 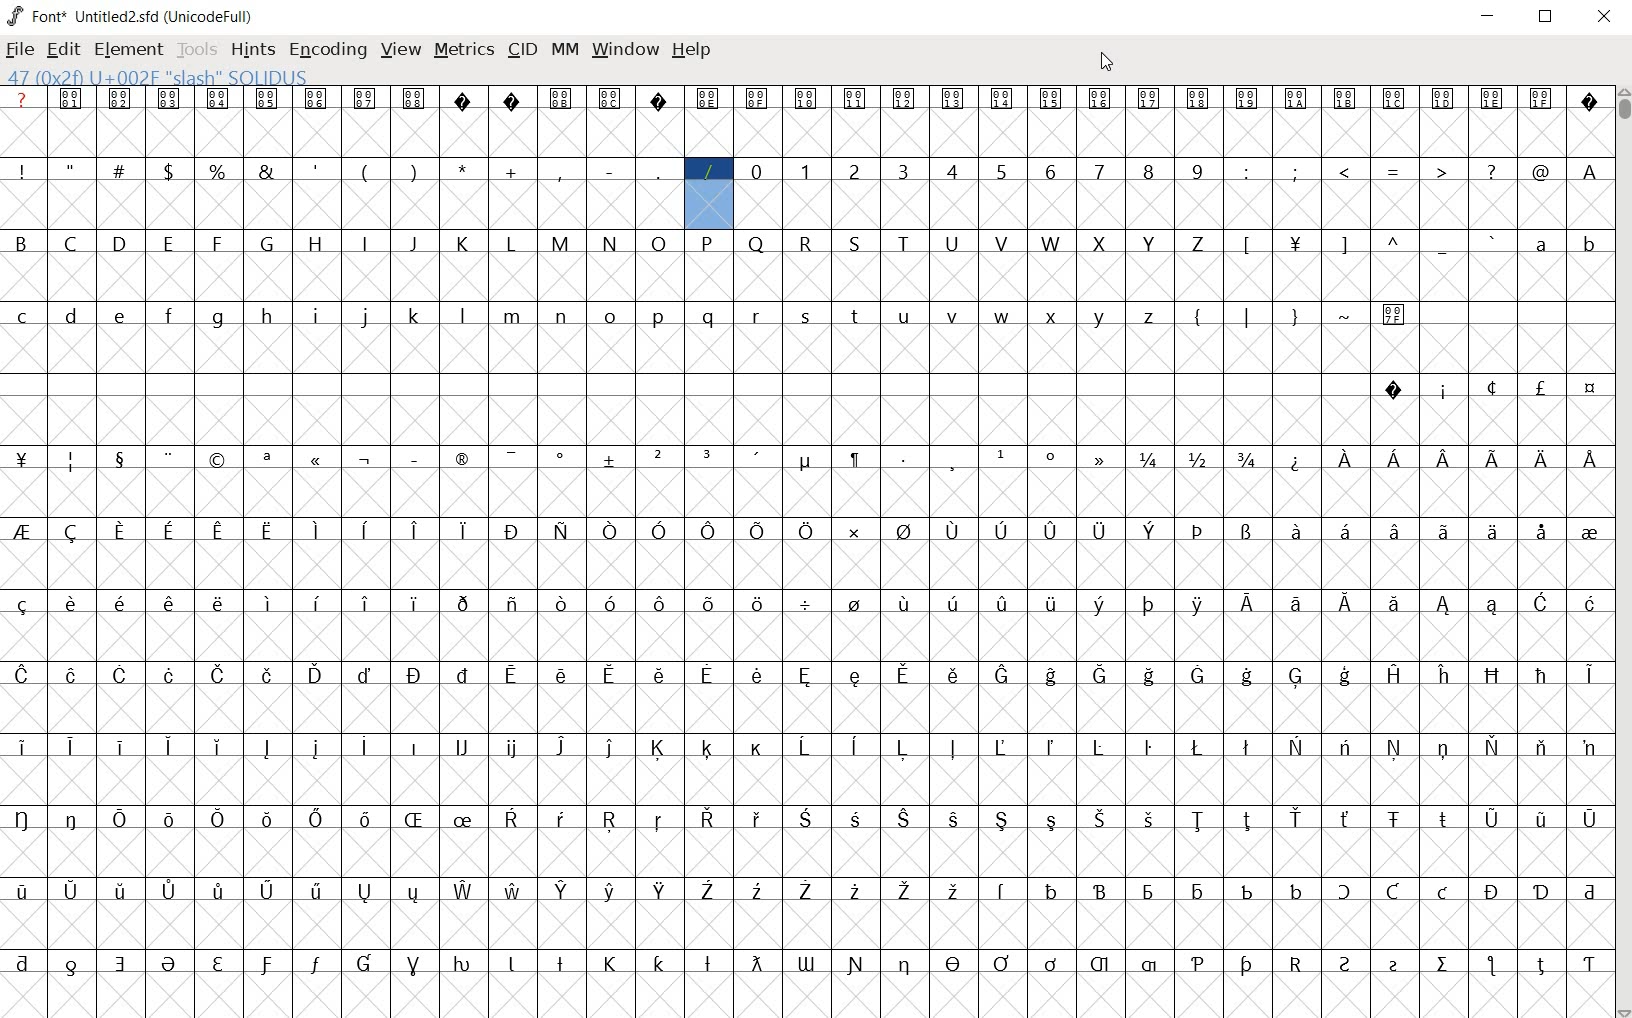 I want to click on glyph, so click(x=510, y=532).